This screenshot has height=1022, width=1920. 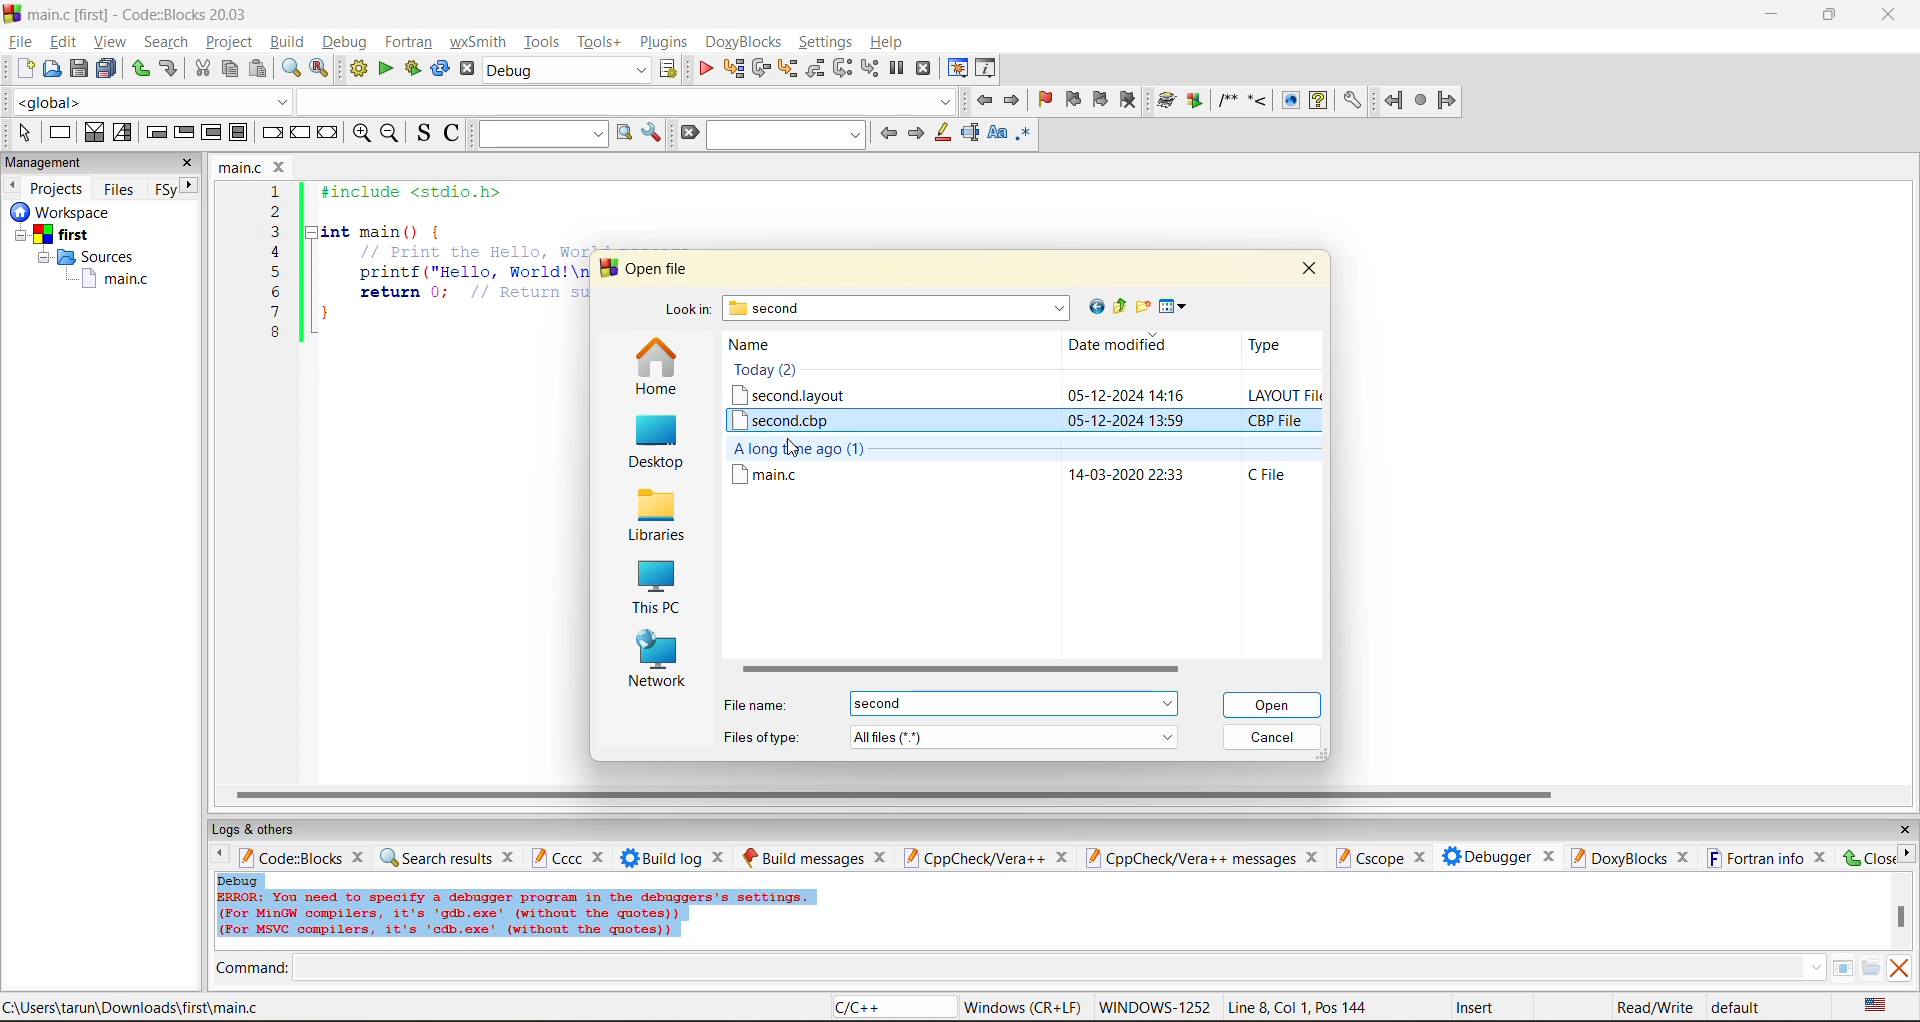 I want to click on previous, so click(x=215, y=856).